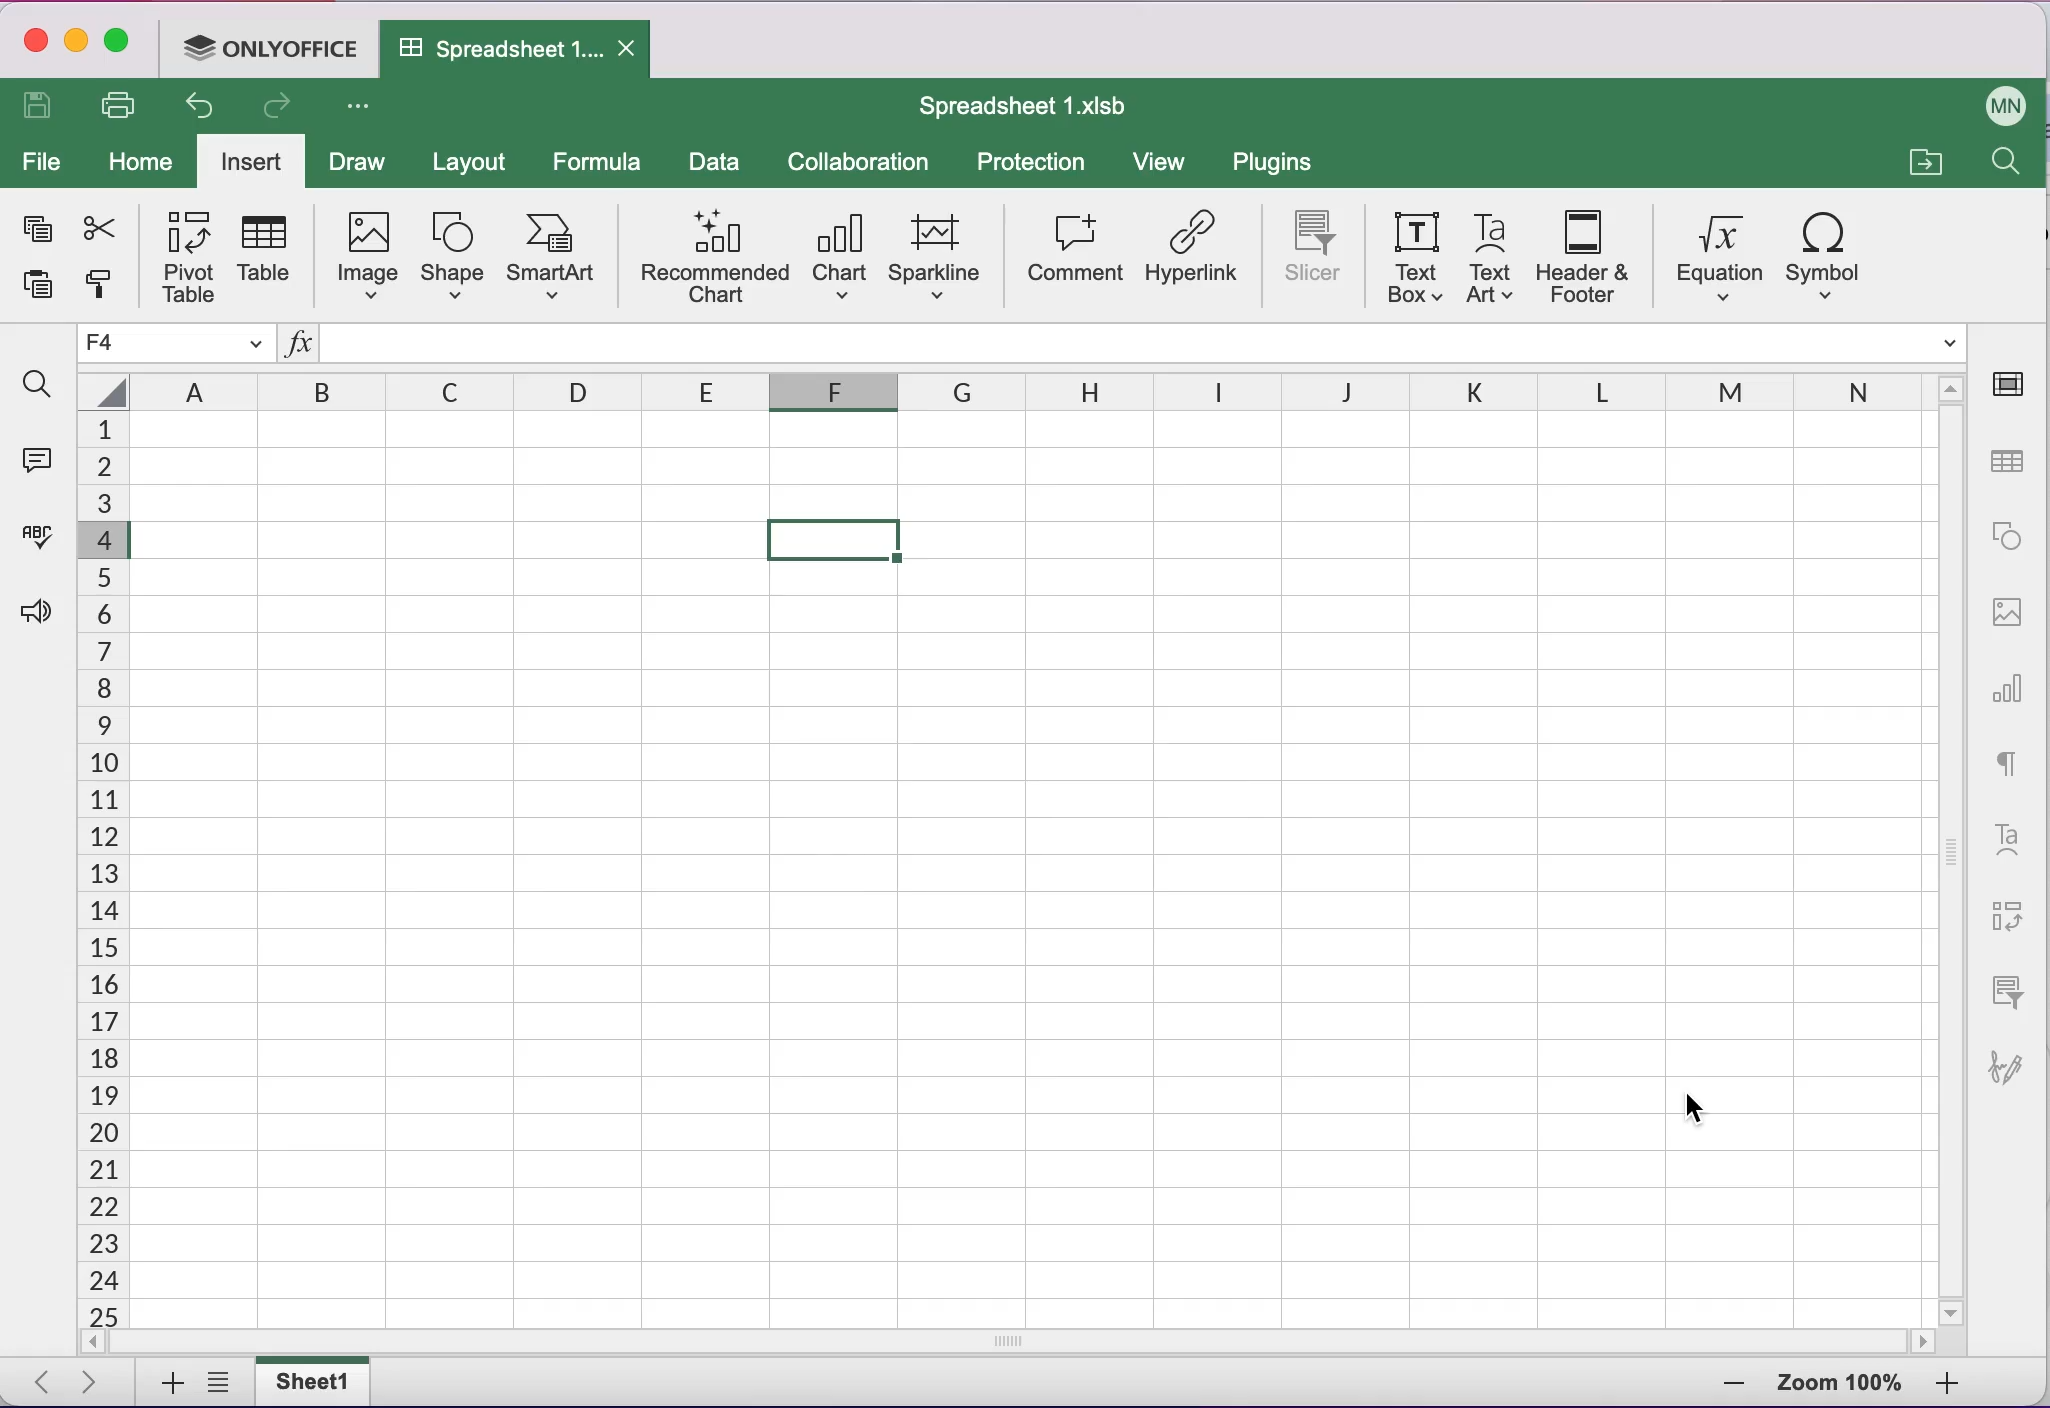  What do you see at coordinates (514, 51) in the screenshot?
I see `tab` at bounding box center [514, 51].